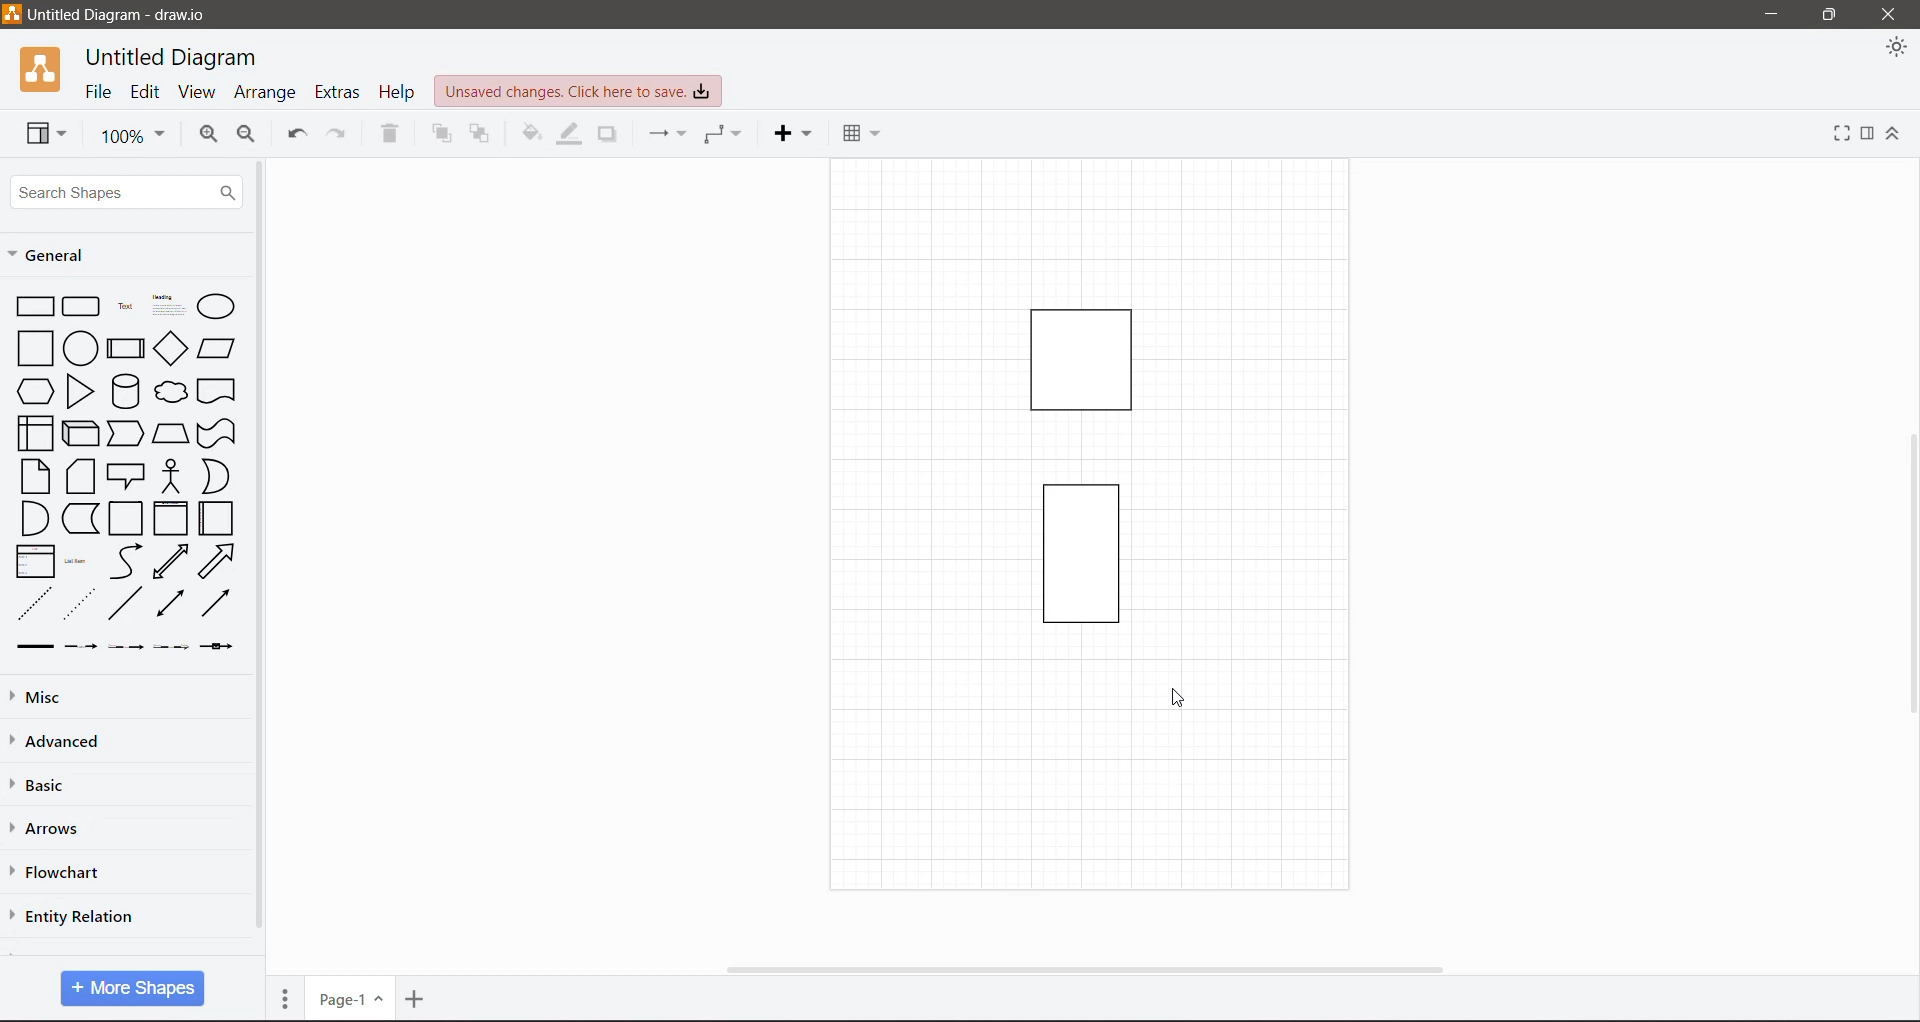 The width and height of the screenshot is (1920, 1022). I want to click on Close, so click(1892, 15).